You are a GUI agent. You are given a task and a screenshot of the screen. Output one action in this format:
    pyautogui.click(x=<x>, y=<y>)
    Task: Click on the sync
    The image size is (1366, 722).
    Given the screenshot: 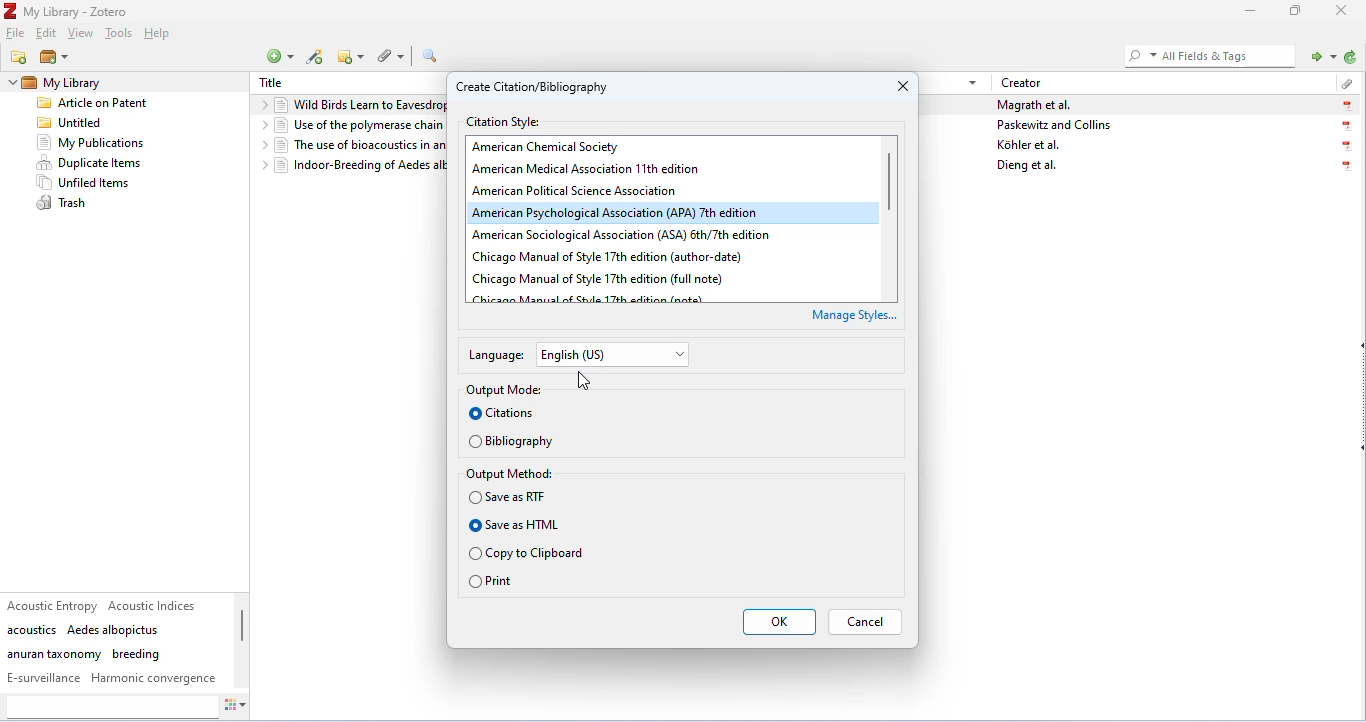 What is the action you would take?
    pyautogui.click(x=1349, y=58)
    